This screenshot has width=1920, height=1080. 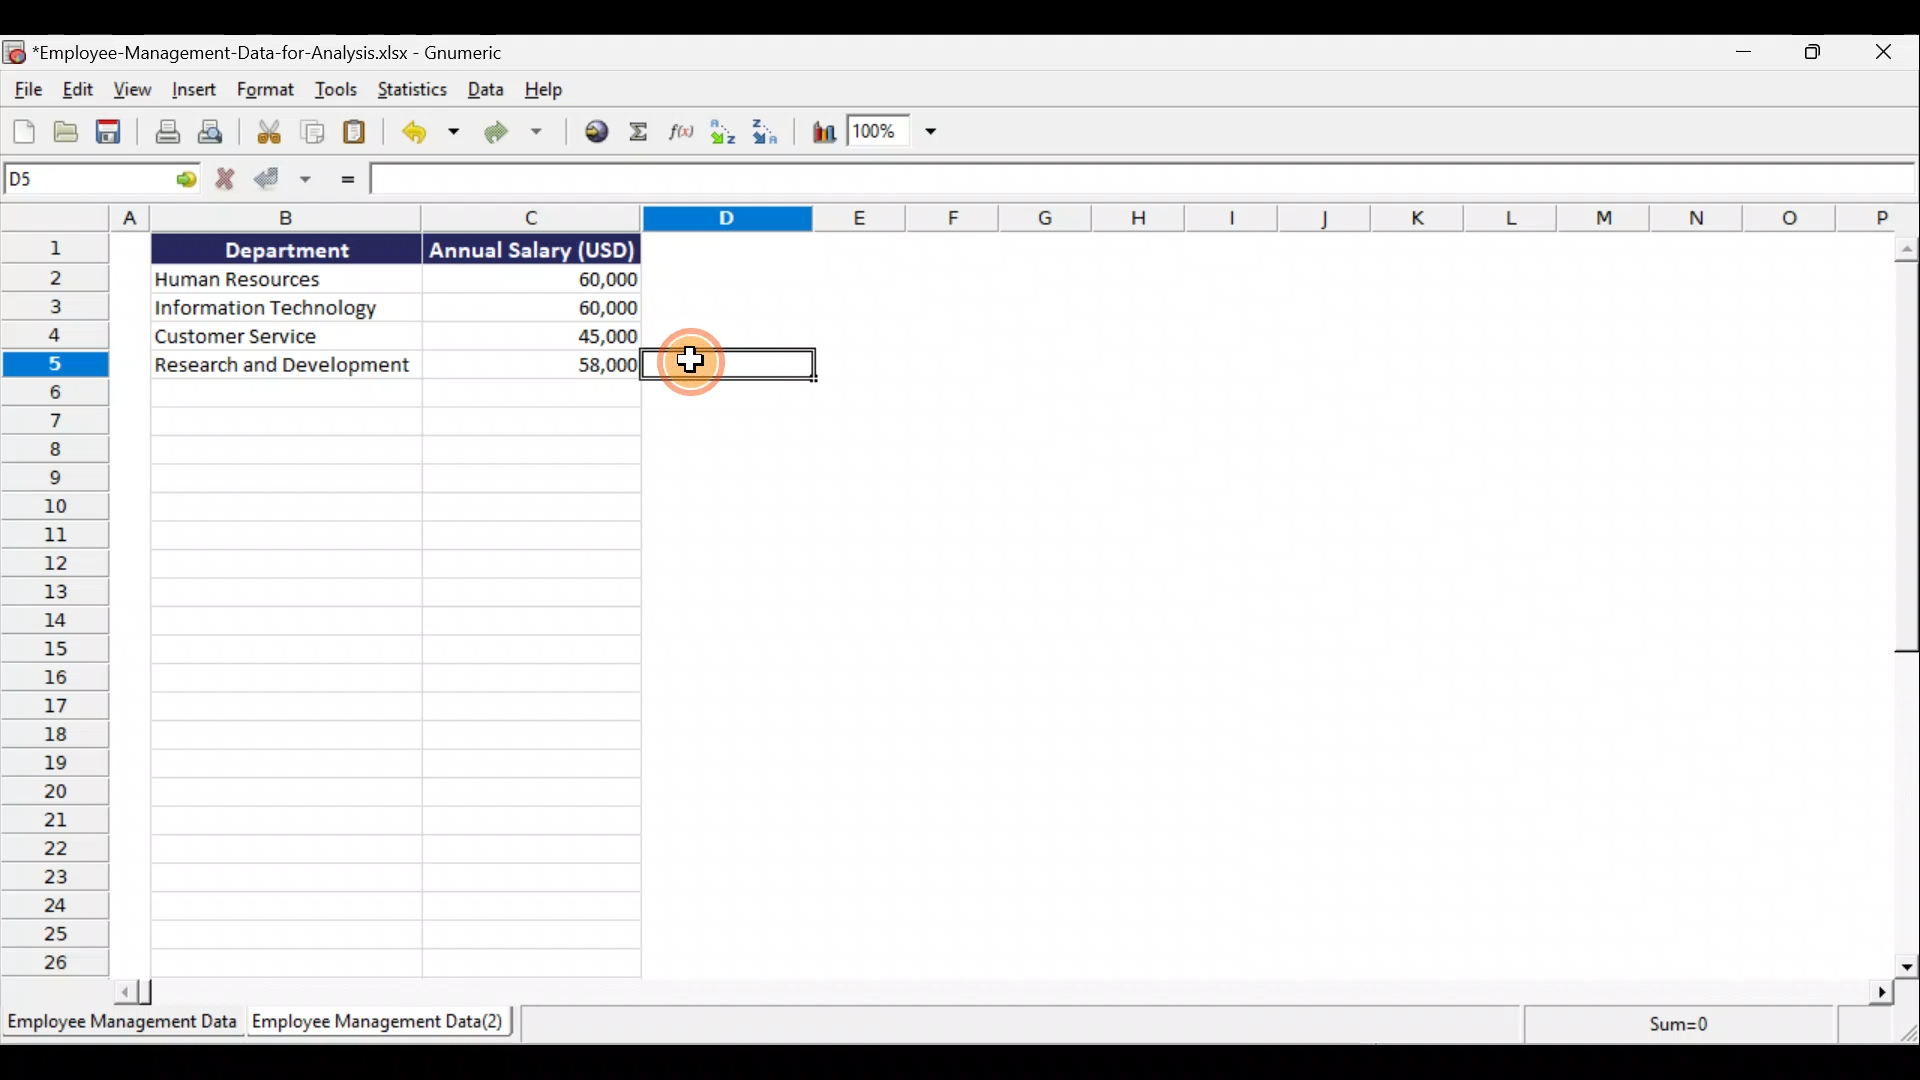 What do you see at coordinates (135, 91) in the screenshot?
I see `View` at bounding box center [135, 91].